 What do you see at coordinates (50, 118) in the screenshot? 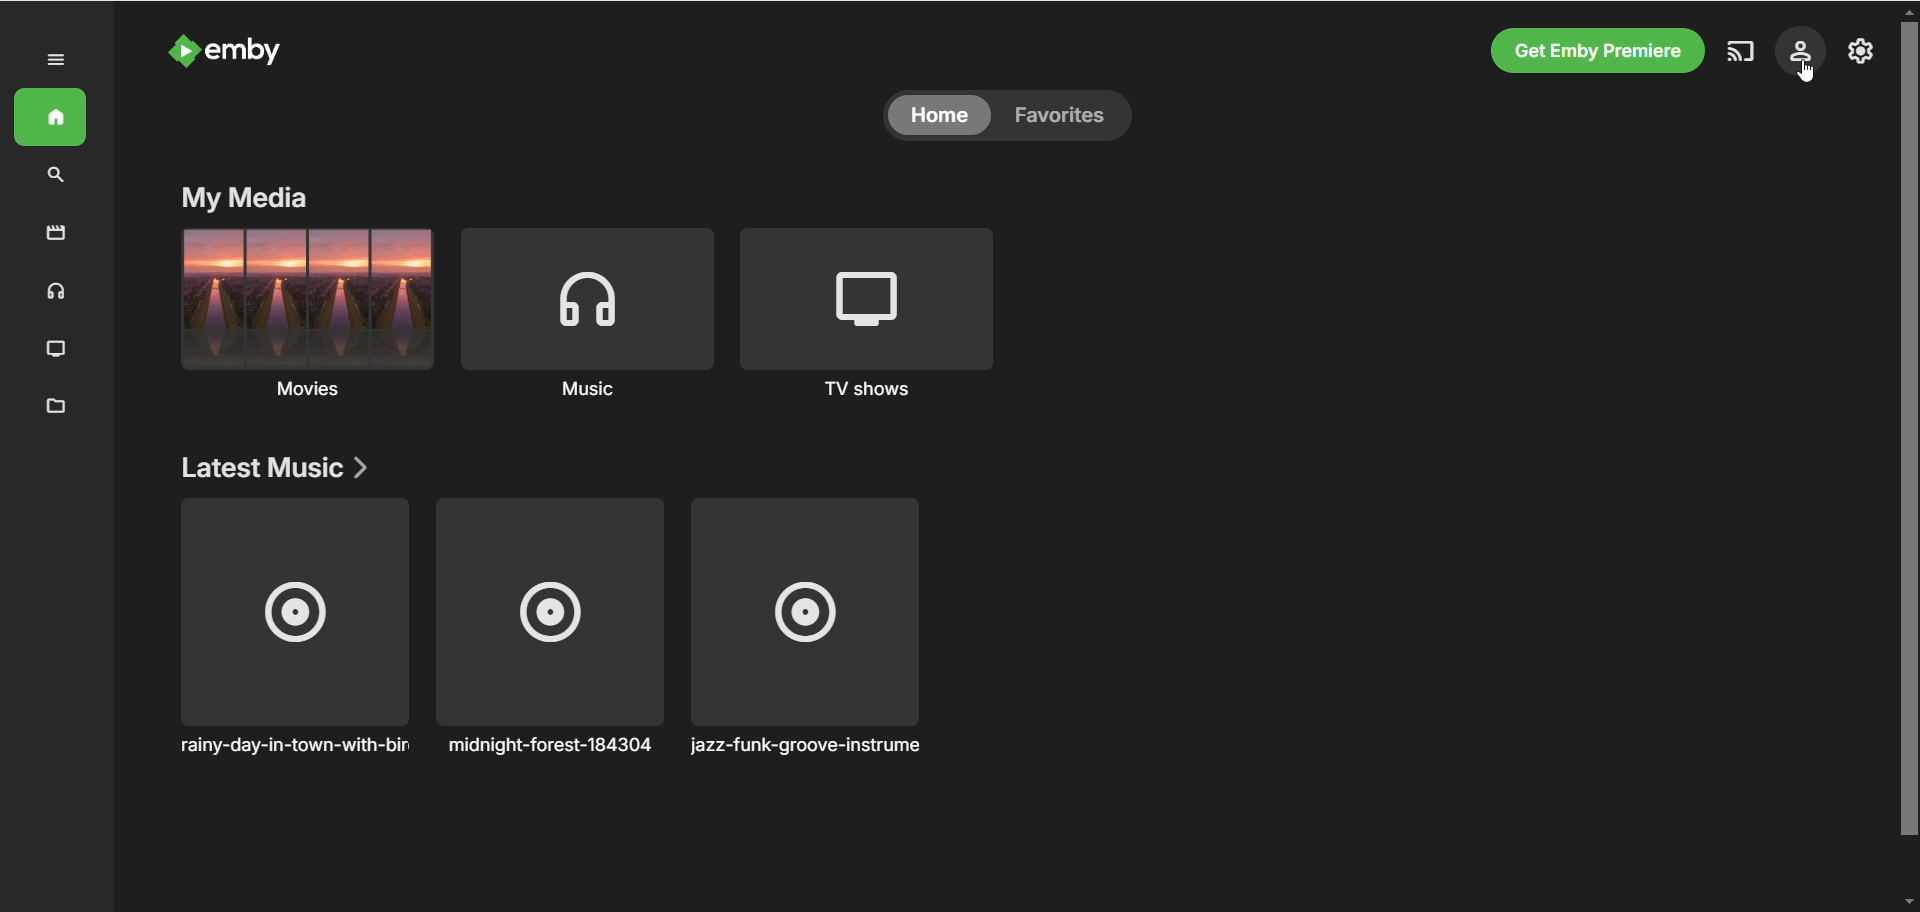
I see `home` at bounding box center [50, 118].